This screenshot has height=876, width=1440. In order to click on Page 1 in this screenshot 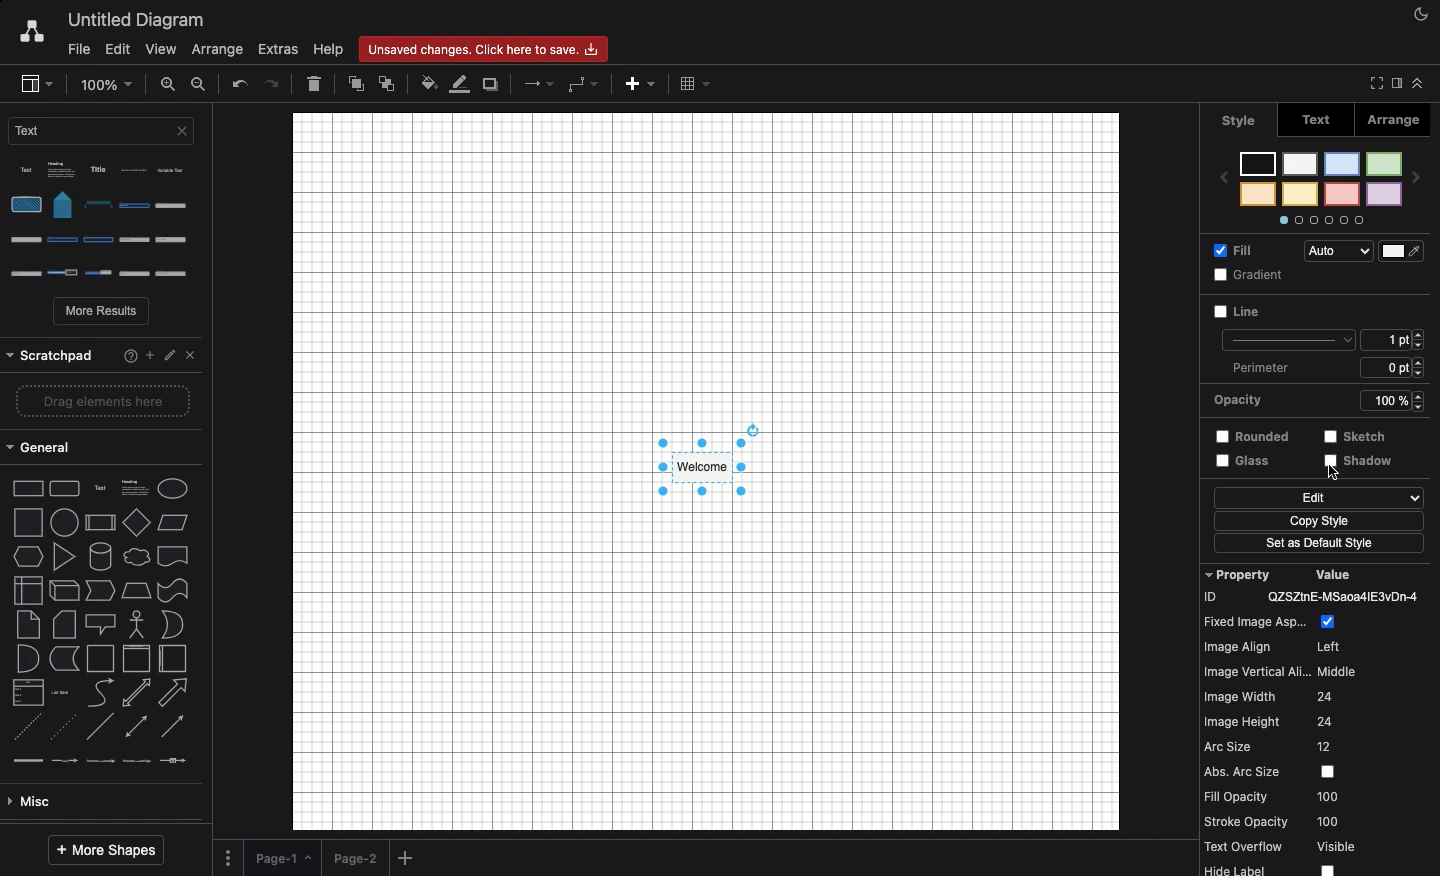, I will do `click(282, 855)`.